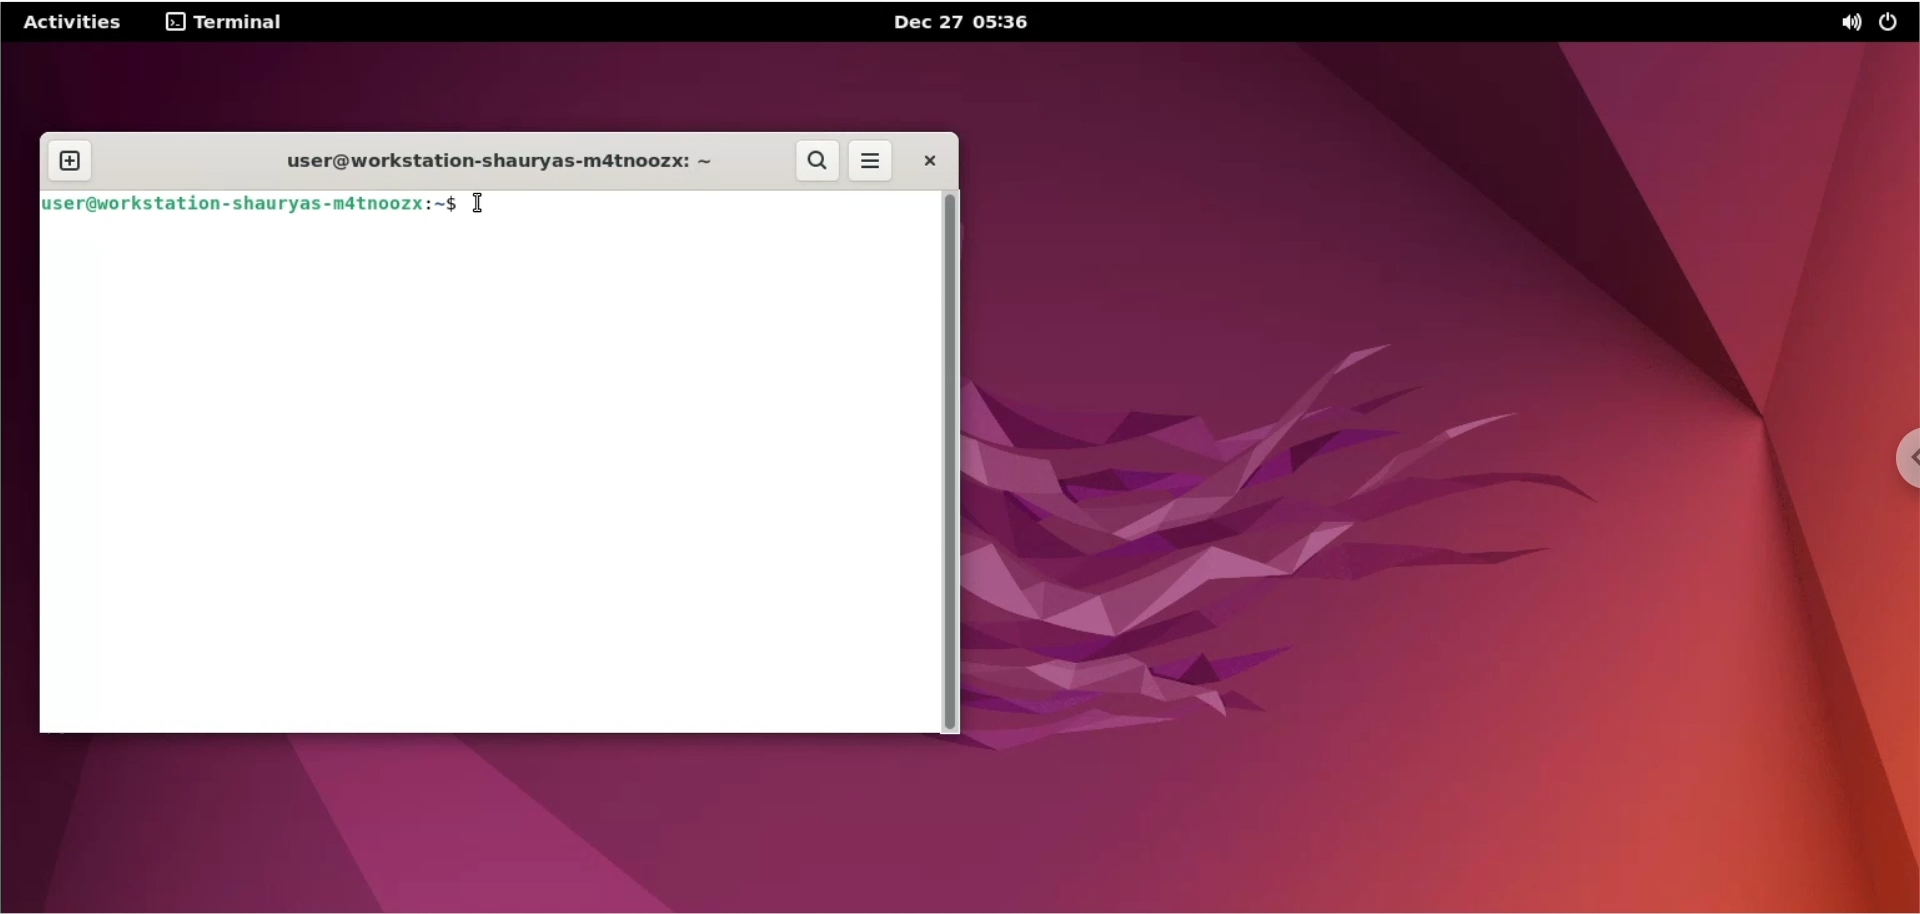  I want to click on new tab, so click(69, 162).